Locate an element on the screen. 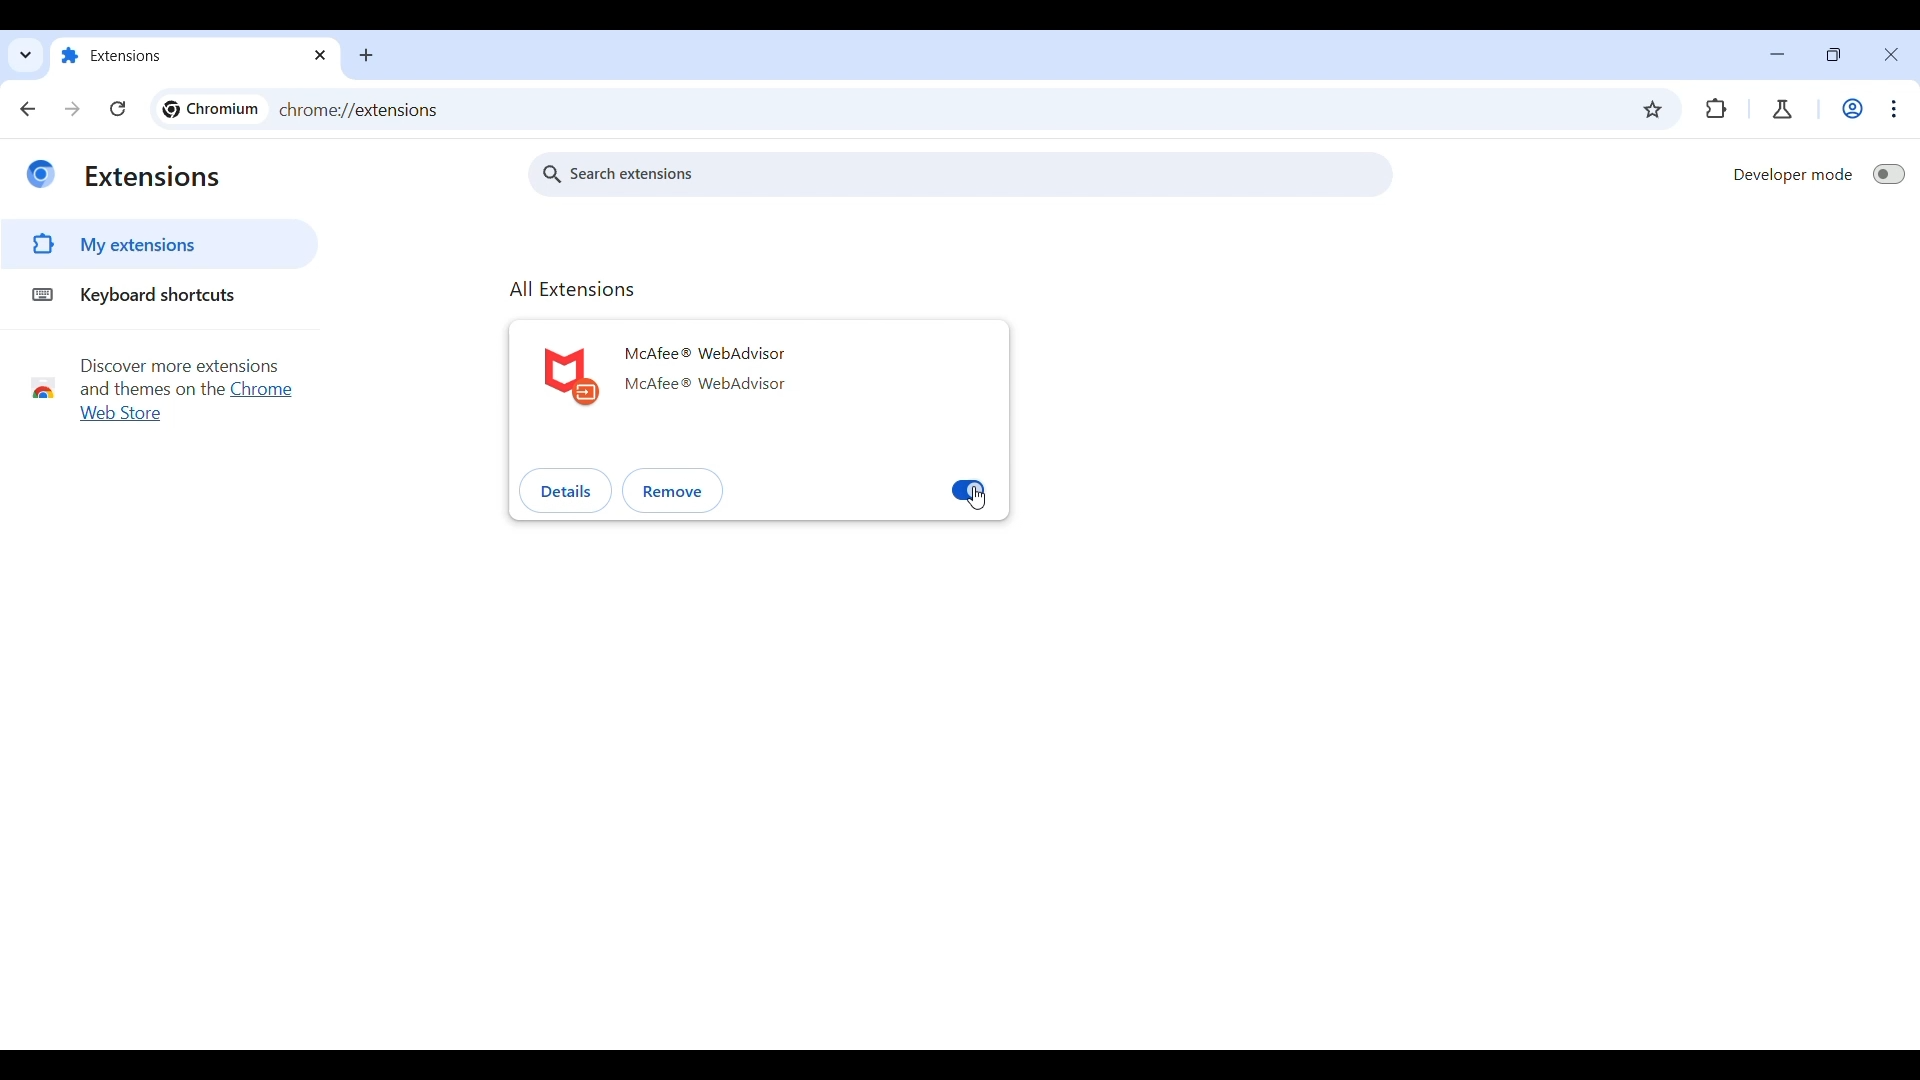 Image resolution: width=1920 pixels, height=1080 pixels. Go back is located at coordinates (28, 108).